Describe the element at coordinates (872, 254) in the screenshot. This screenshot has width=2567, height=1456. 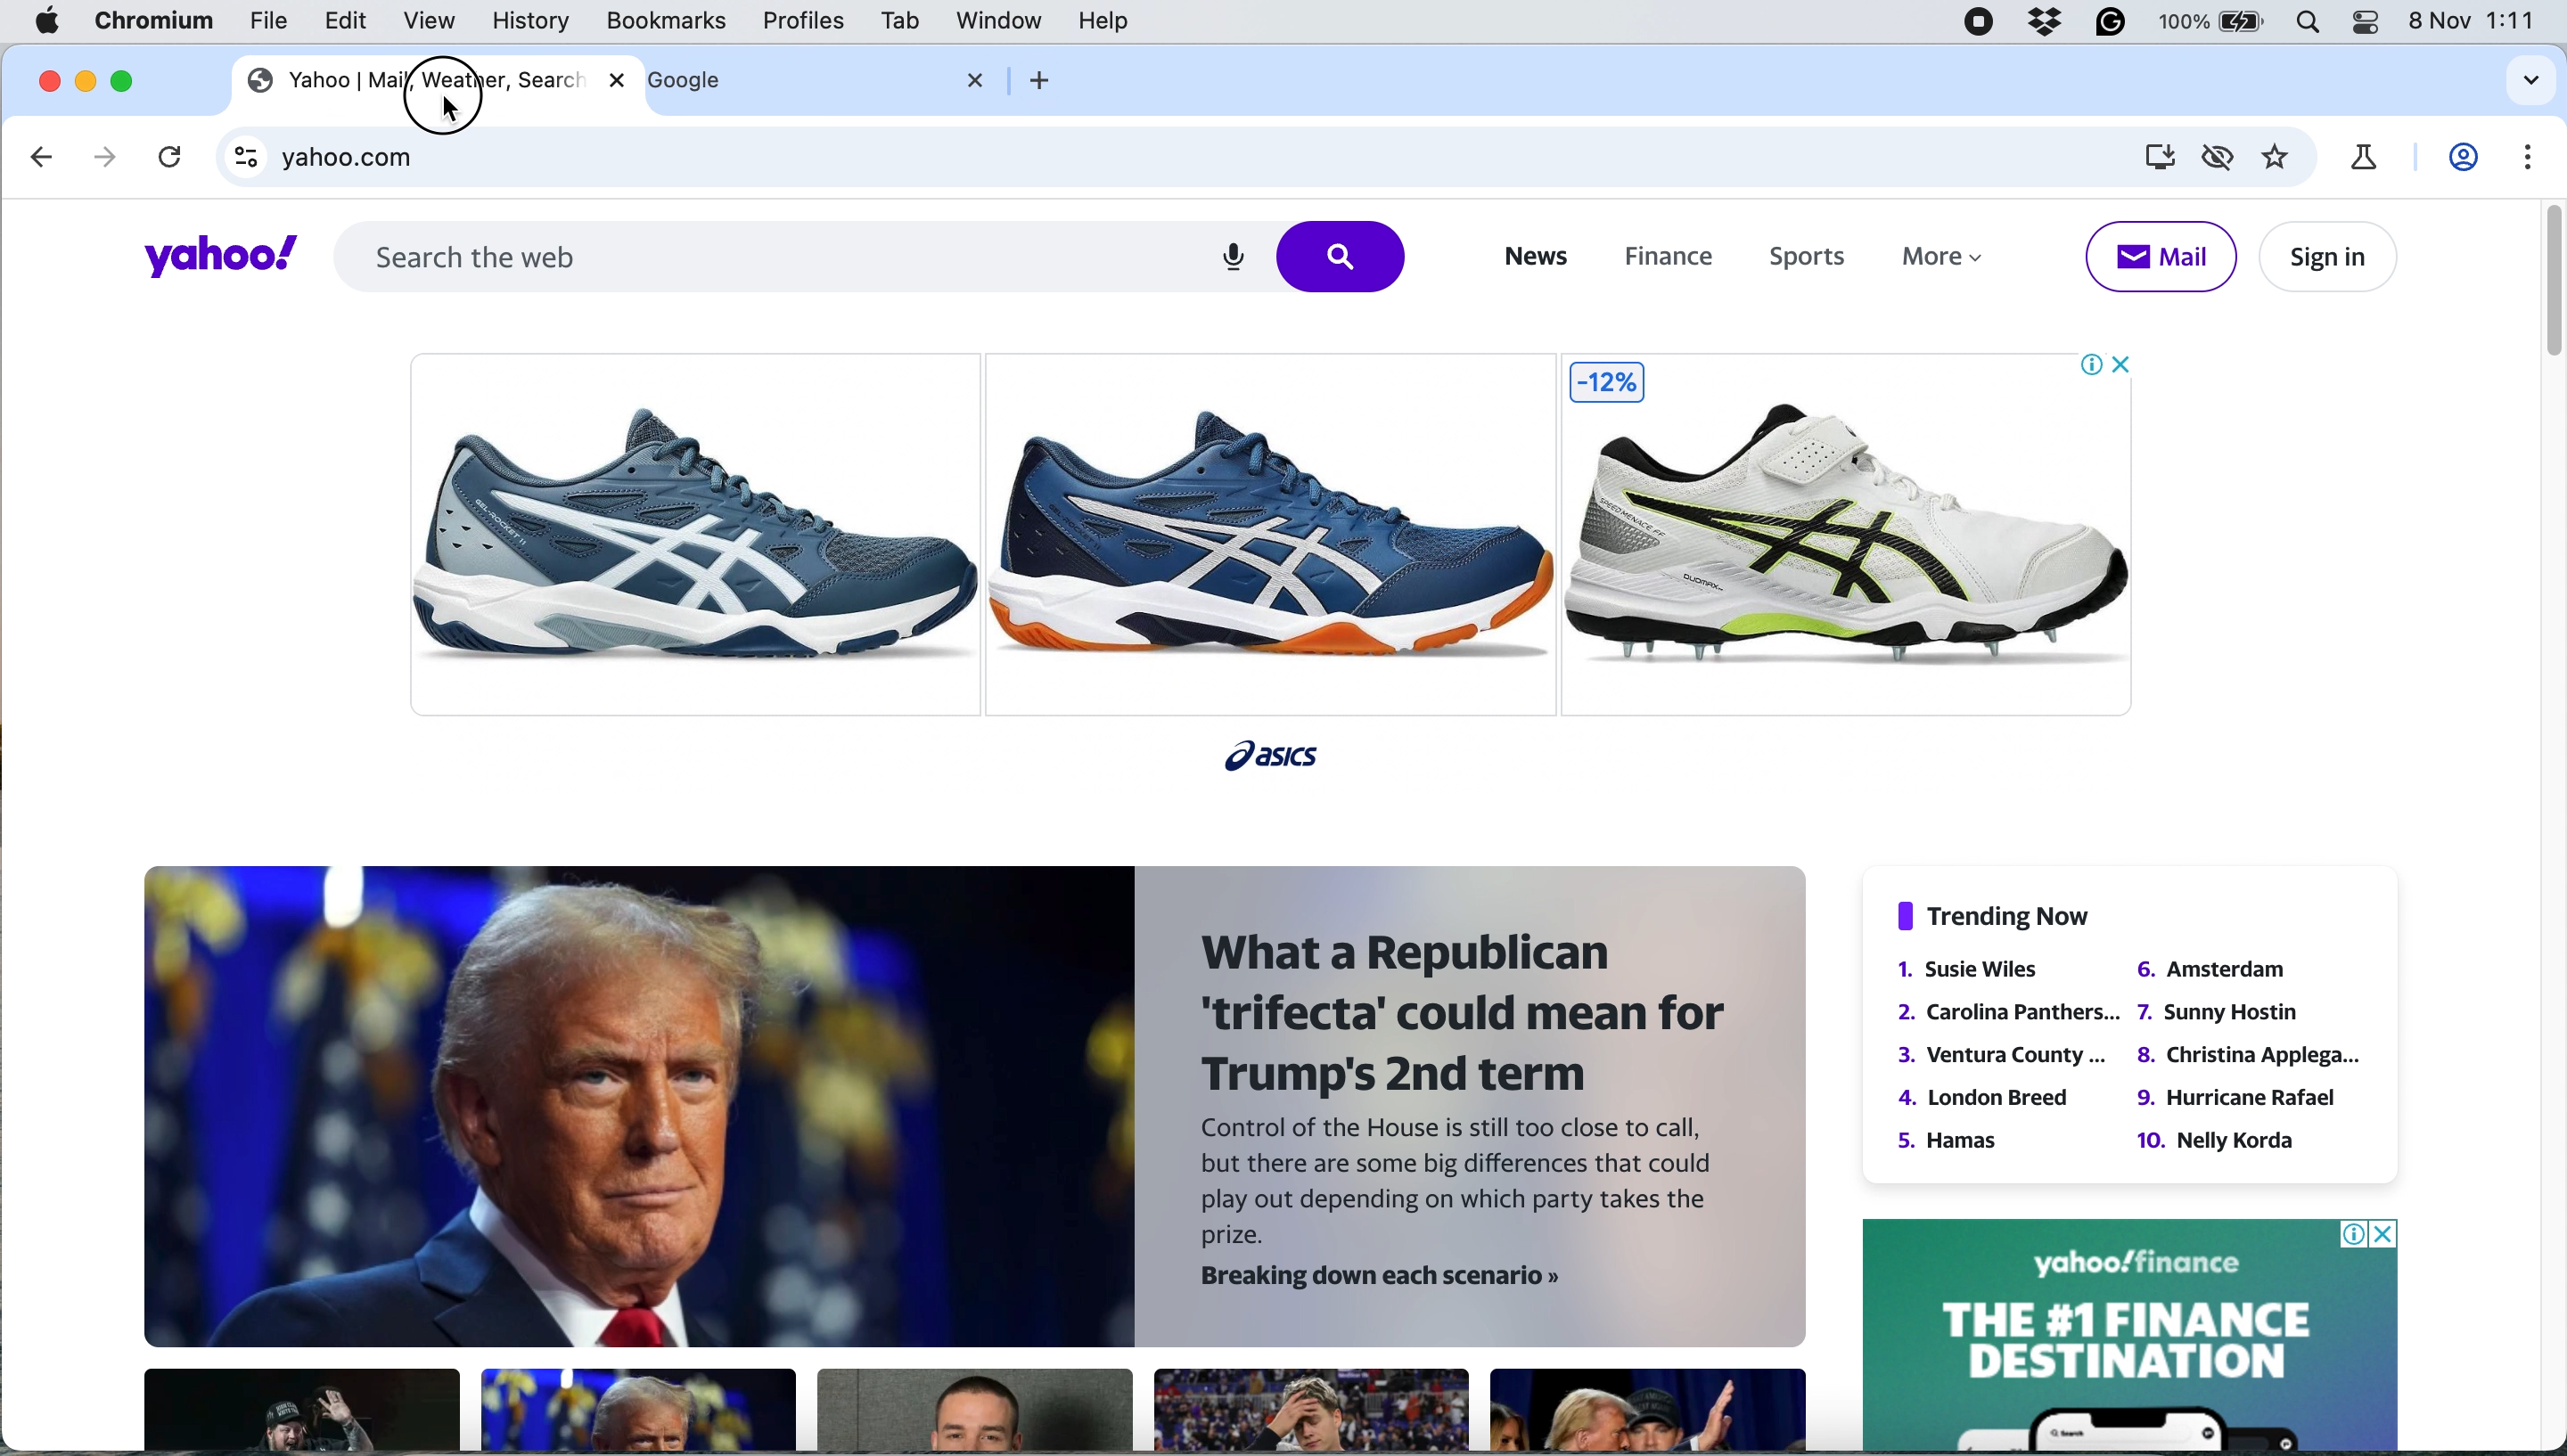
I see `search the web` at that location.